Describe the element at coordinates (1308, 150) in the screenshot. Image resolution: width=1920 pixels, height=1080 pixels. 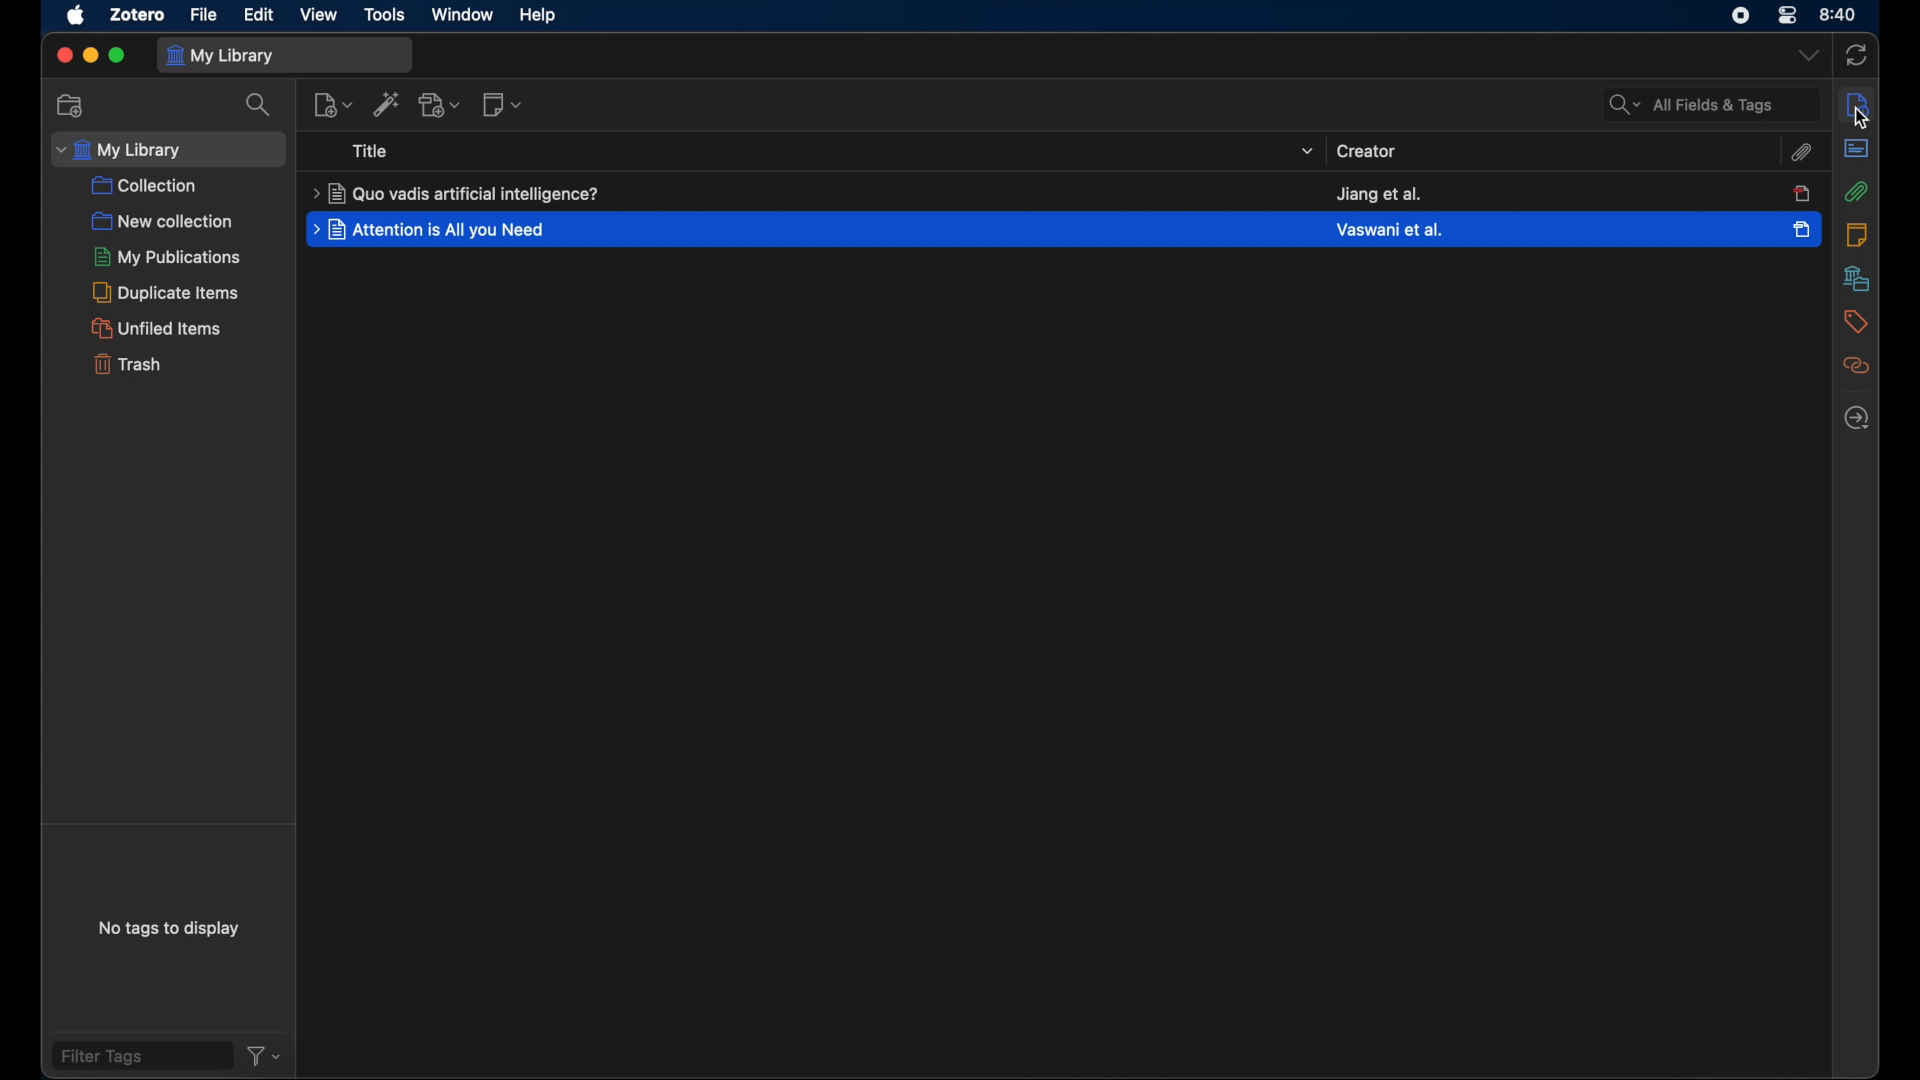
I see `title dropdown` at that location.